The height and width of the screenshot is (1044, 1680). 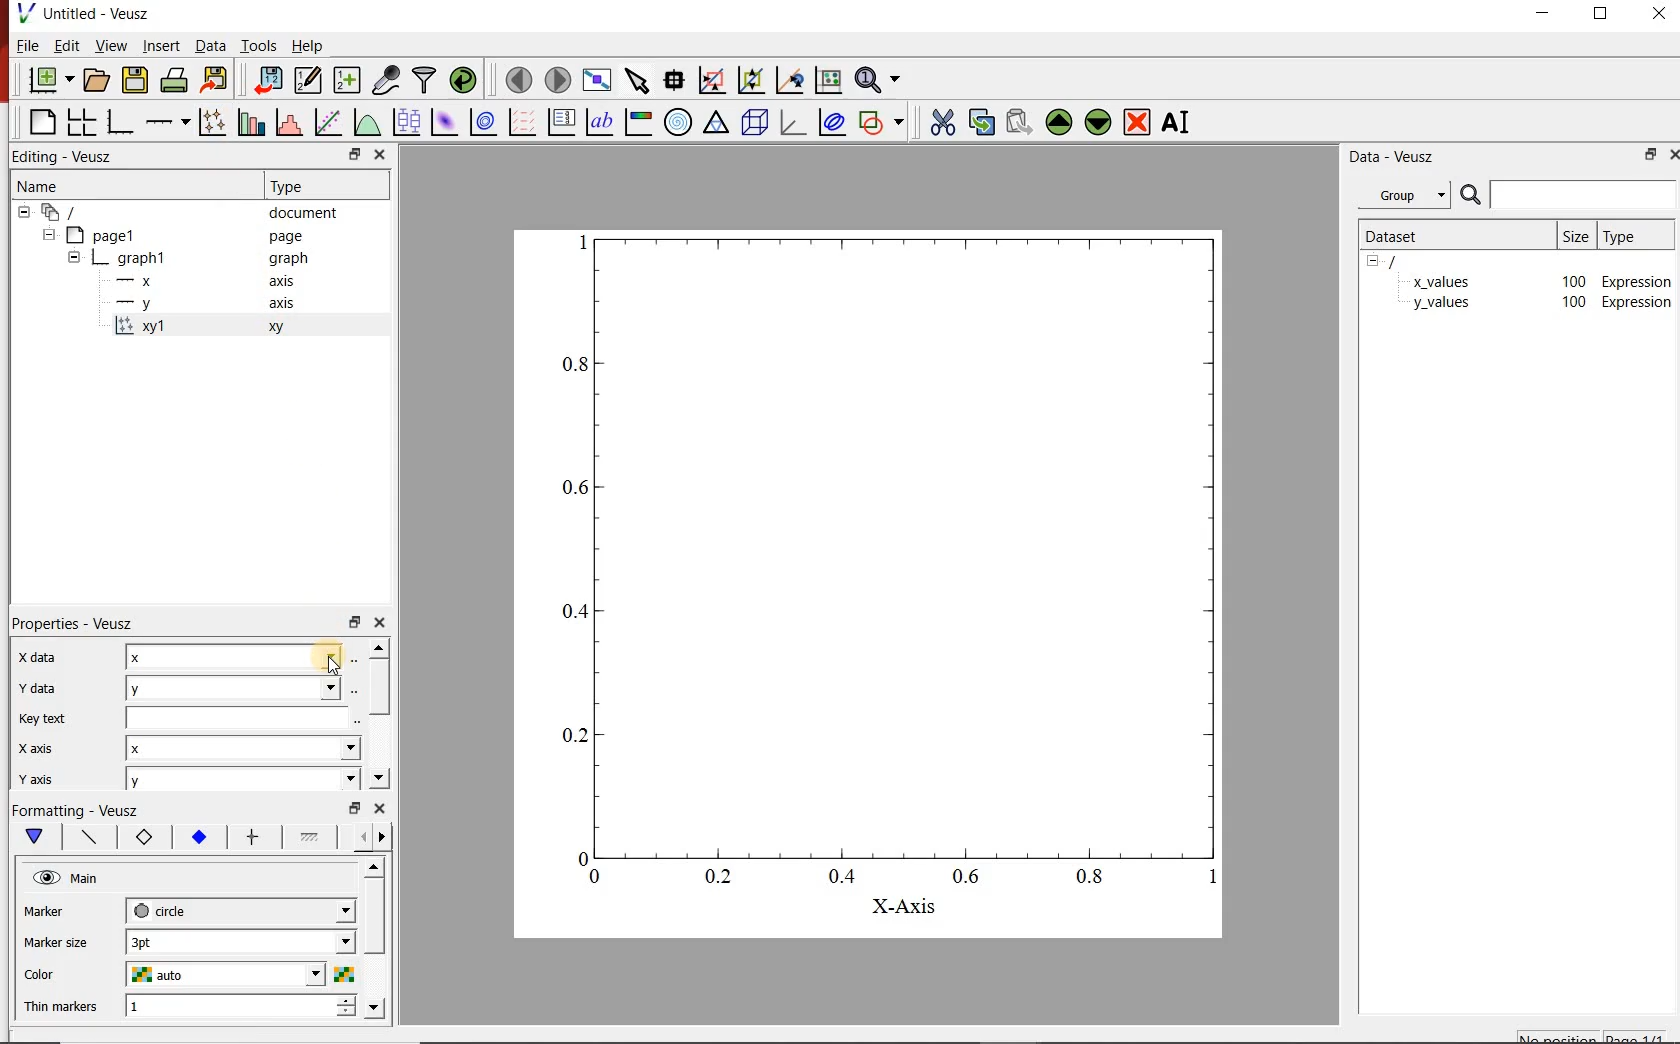 What do you see at coordinates (1056, 124) in the screenshot?
I see `move up the the selected widget` at bounding box center [1056, 124].